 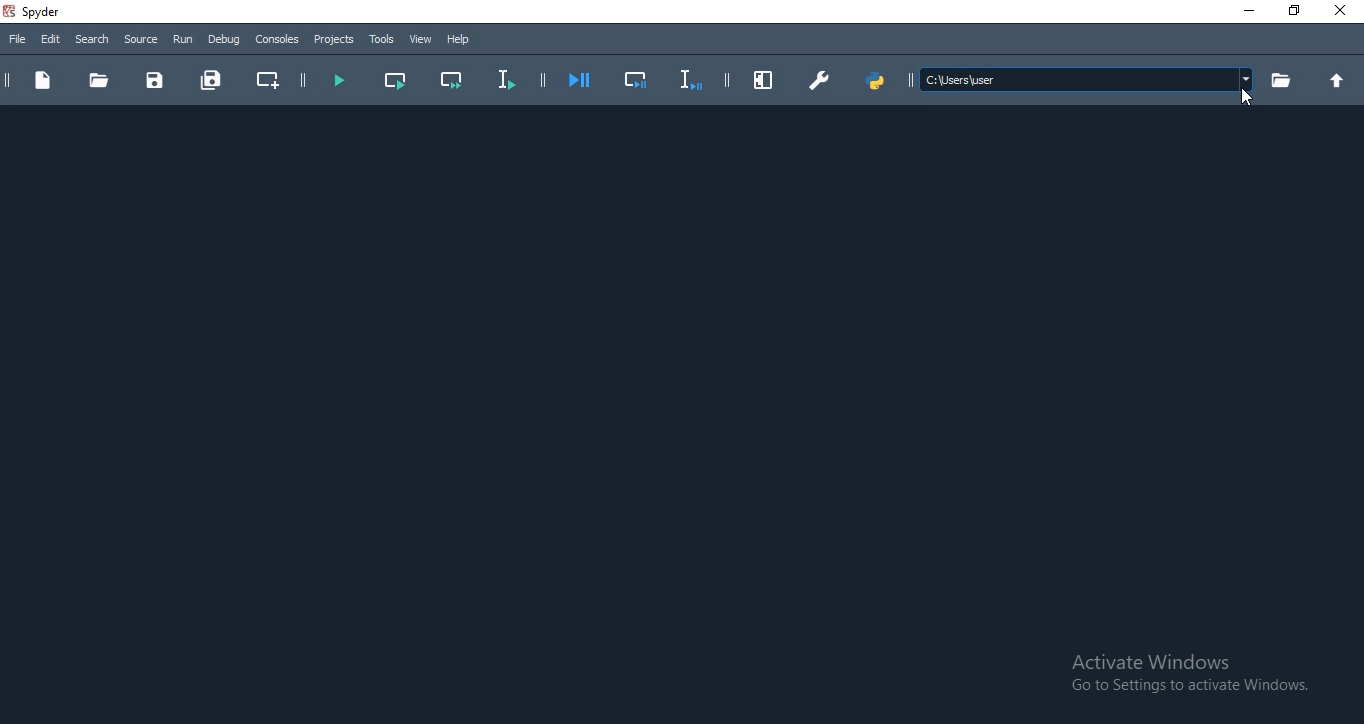 What do you see at coordinates (1084, 80) in the screenshot?
I see `file path` at bounding box center [1084, 80].